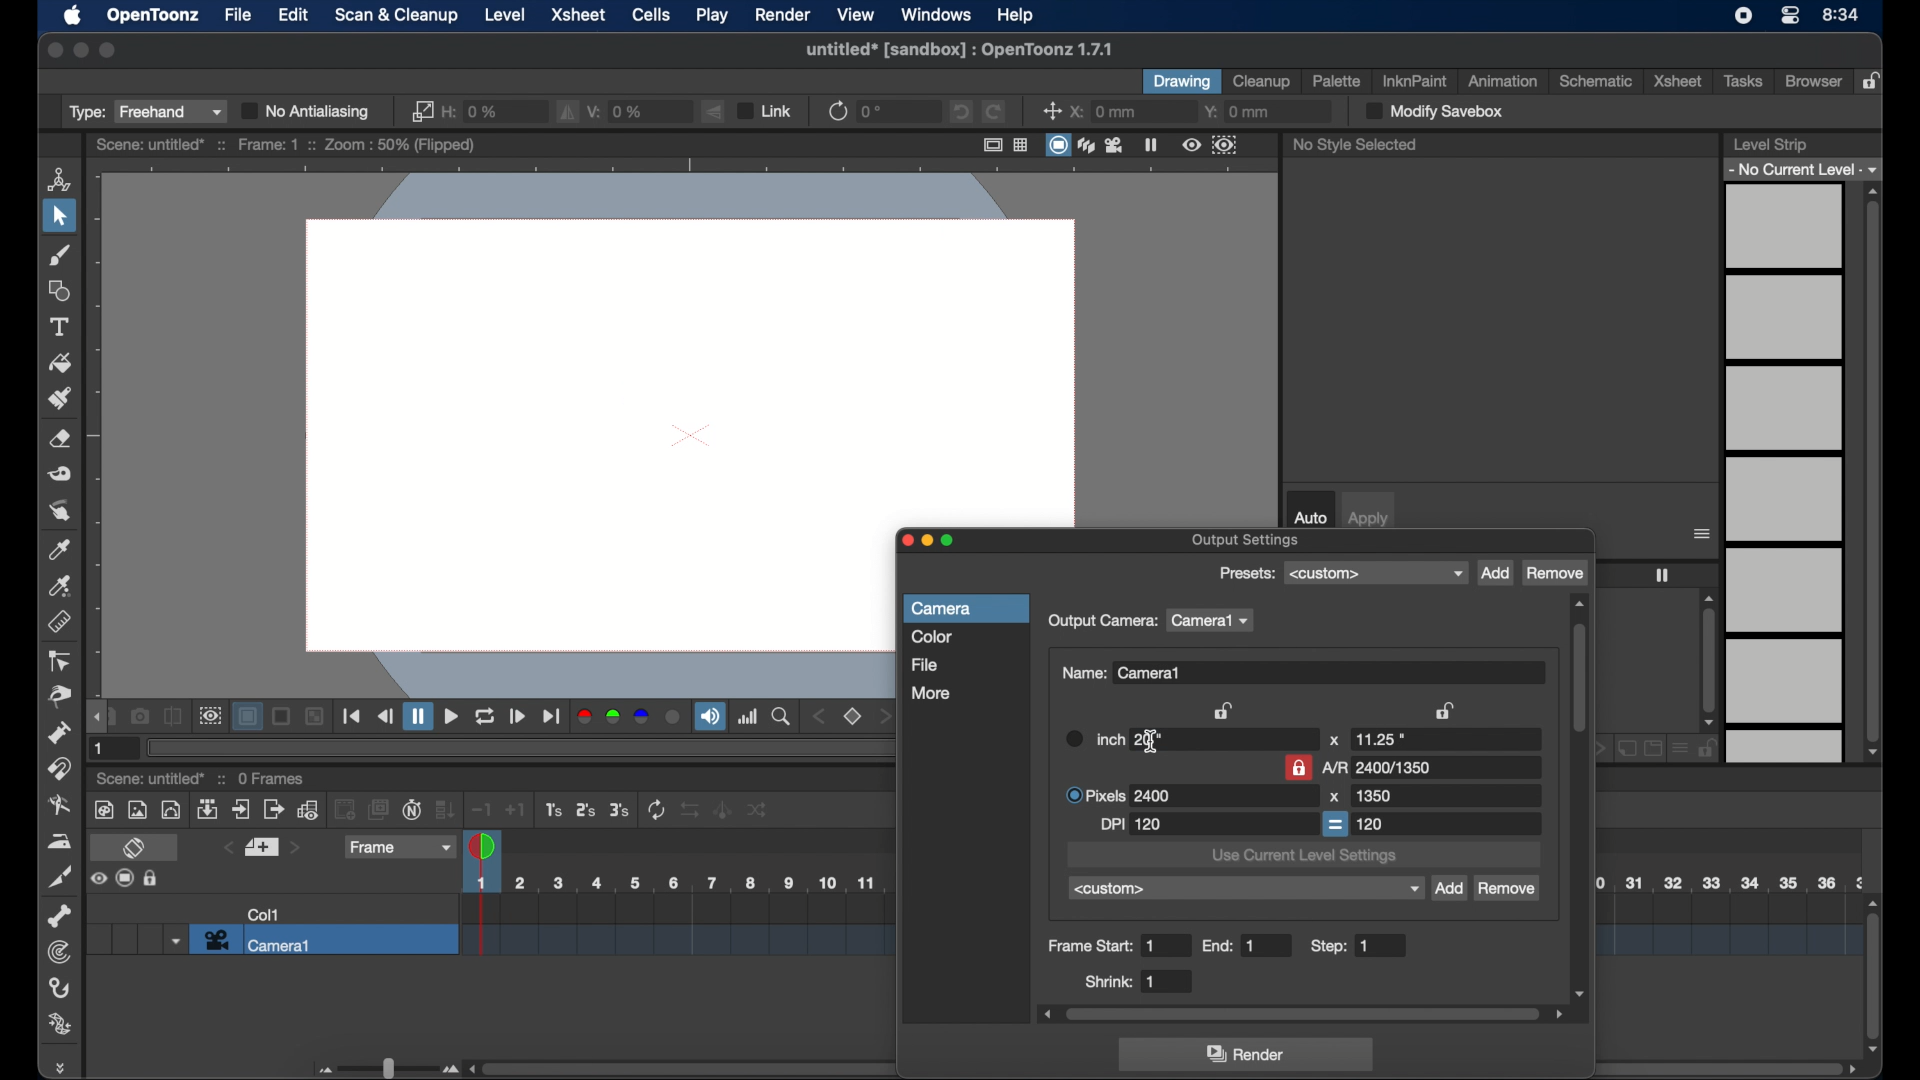 The height and width of the screenshot is (1080, 1920). I want to click on redo, so click(994, 112).